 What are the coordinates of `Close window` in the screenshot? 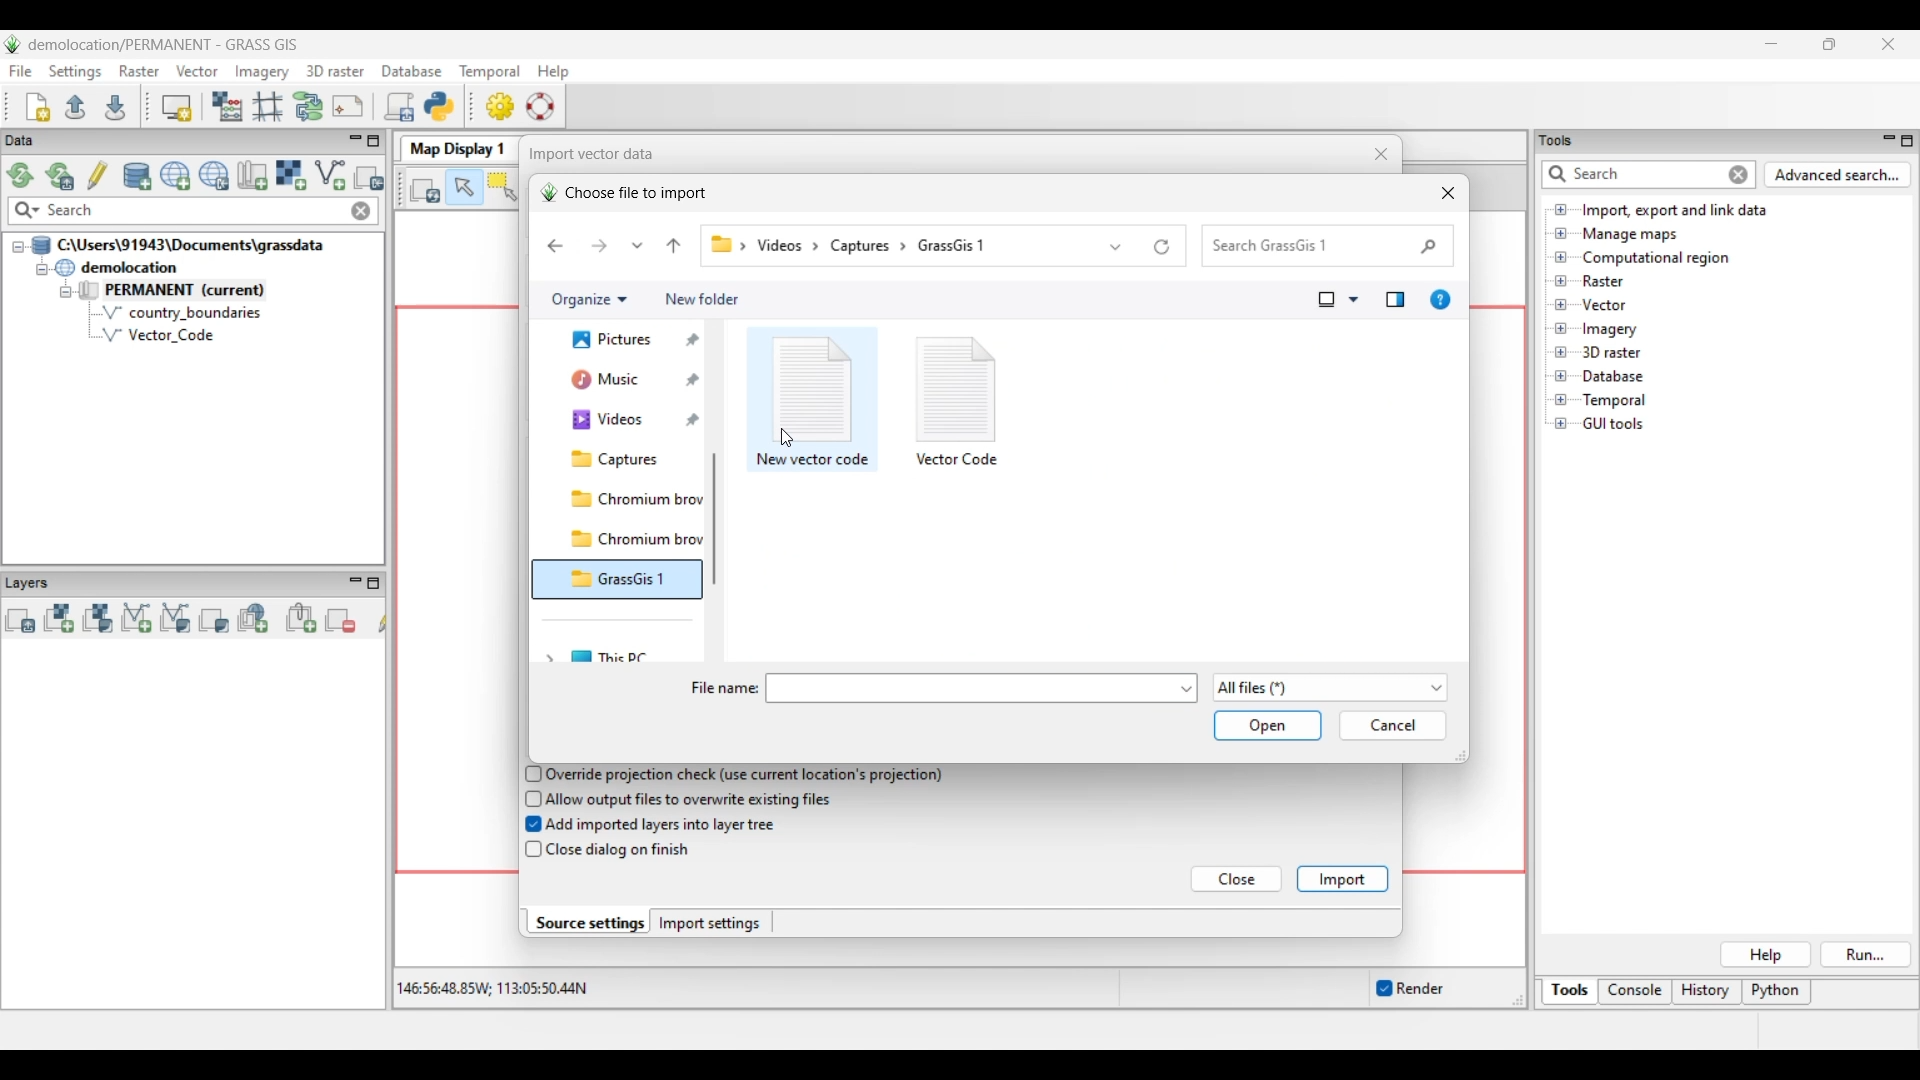 It's located at (1382, 154).